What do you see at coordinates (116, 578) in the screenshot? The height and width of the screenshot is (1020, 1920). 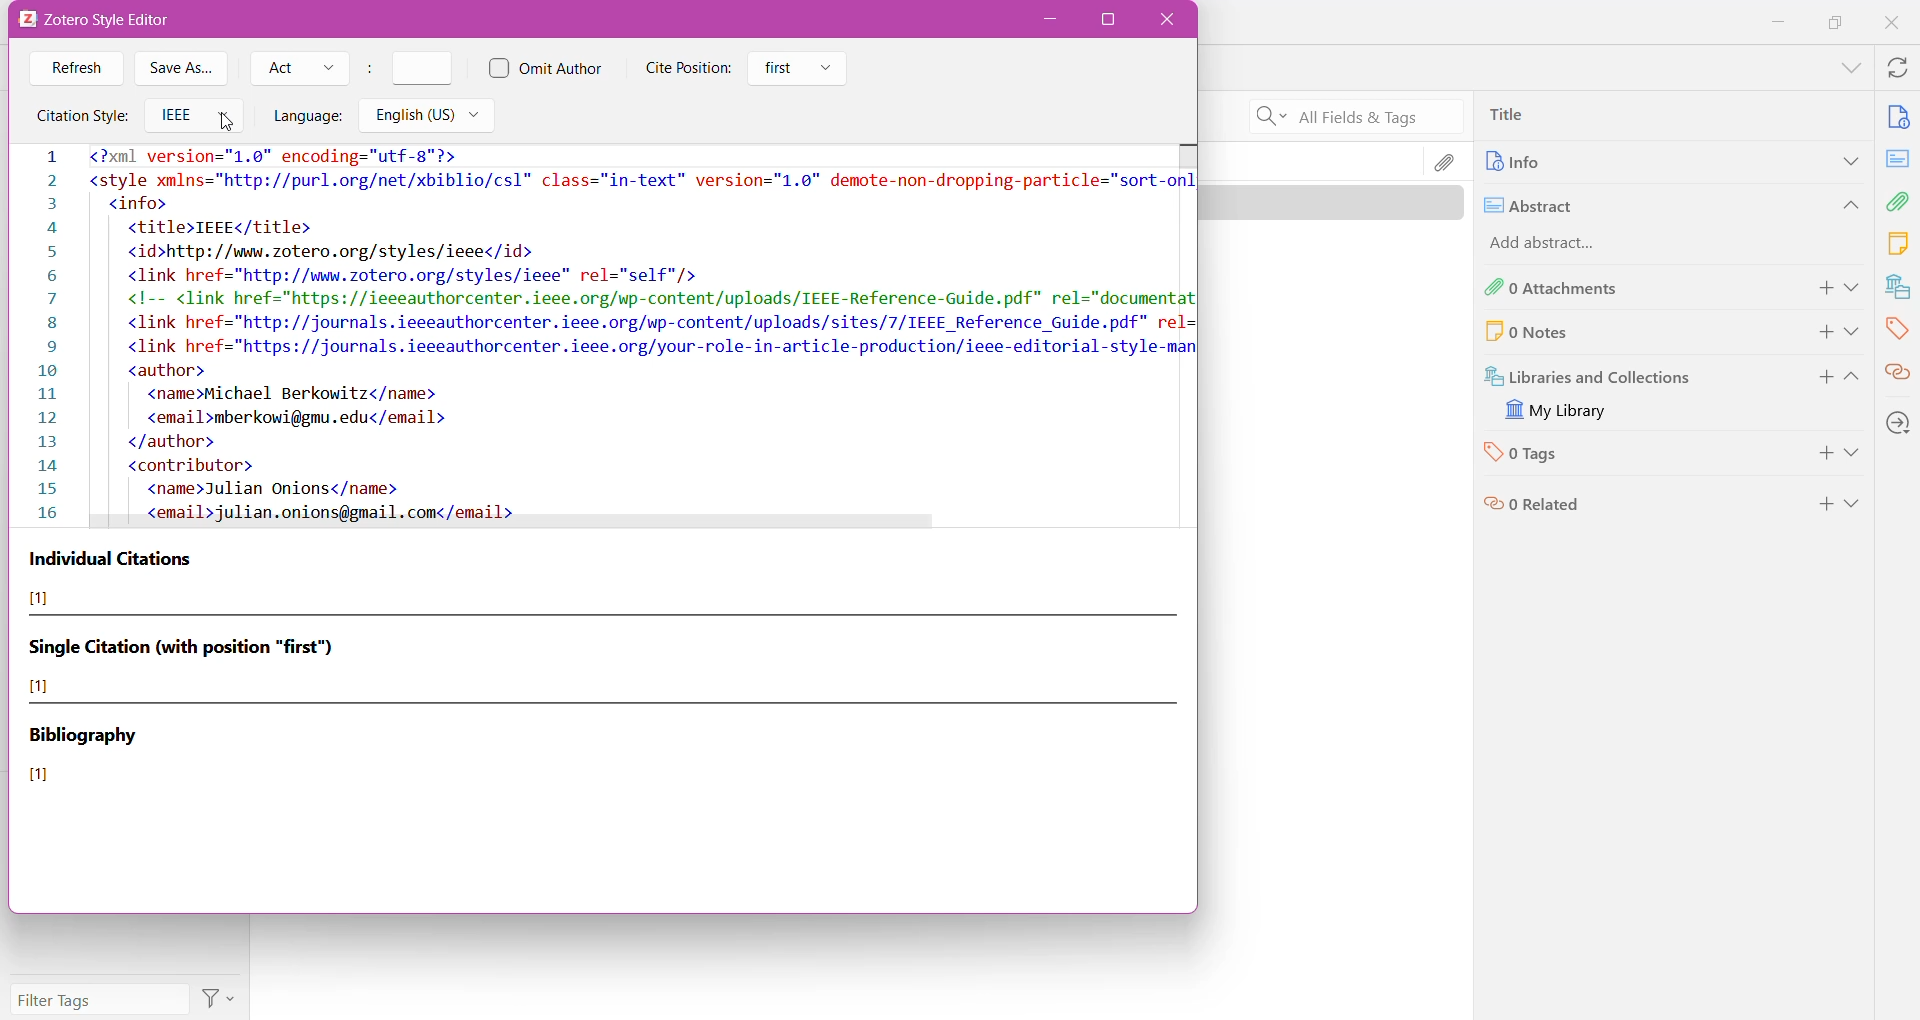 I see `Individual Citations details` at bounding box center [116, 578].